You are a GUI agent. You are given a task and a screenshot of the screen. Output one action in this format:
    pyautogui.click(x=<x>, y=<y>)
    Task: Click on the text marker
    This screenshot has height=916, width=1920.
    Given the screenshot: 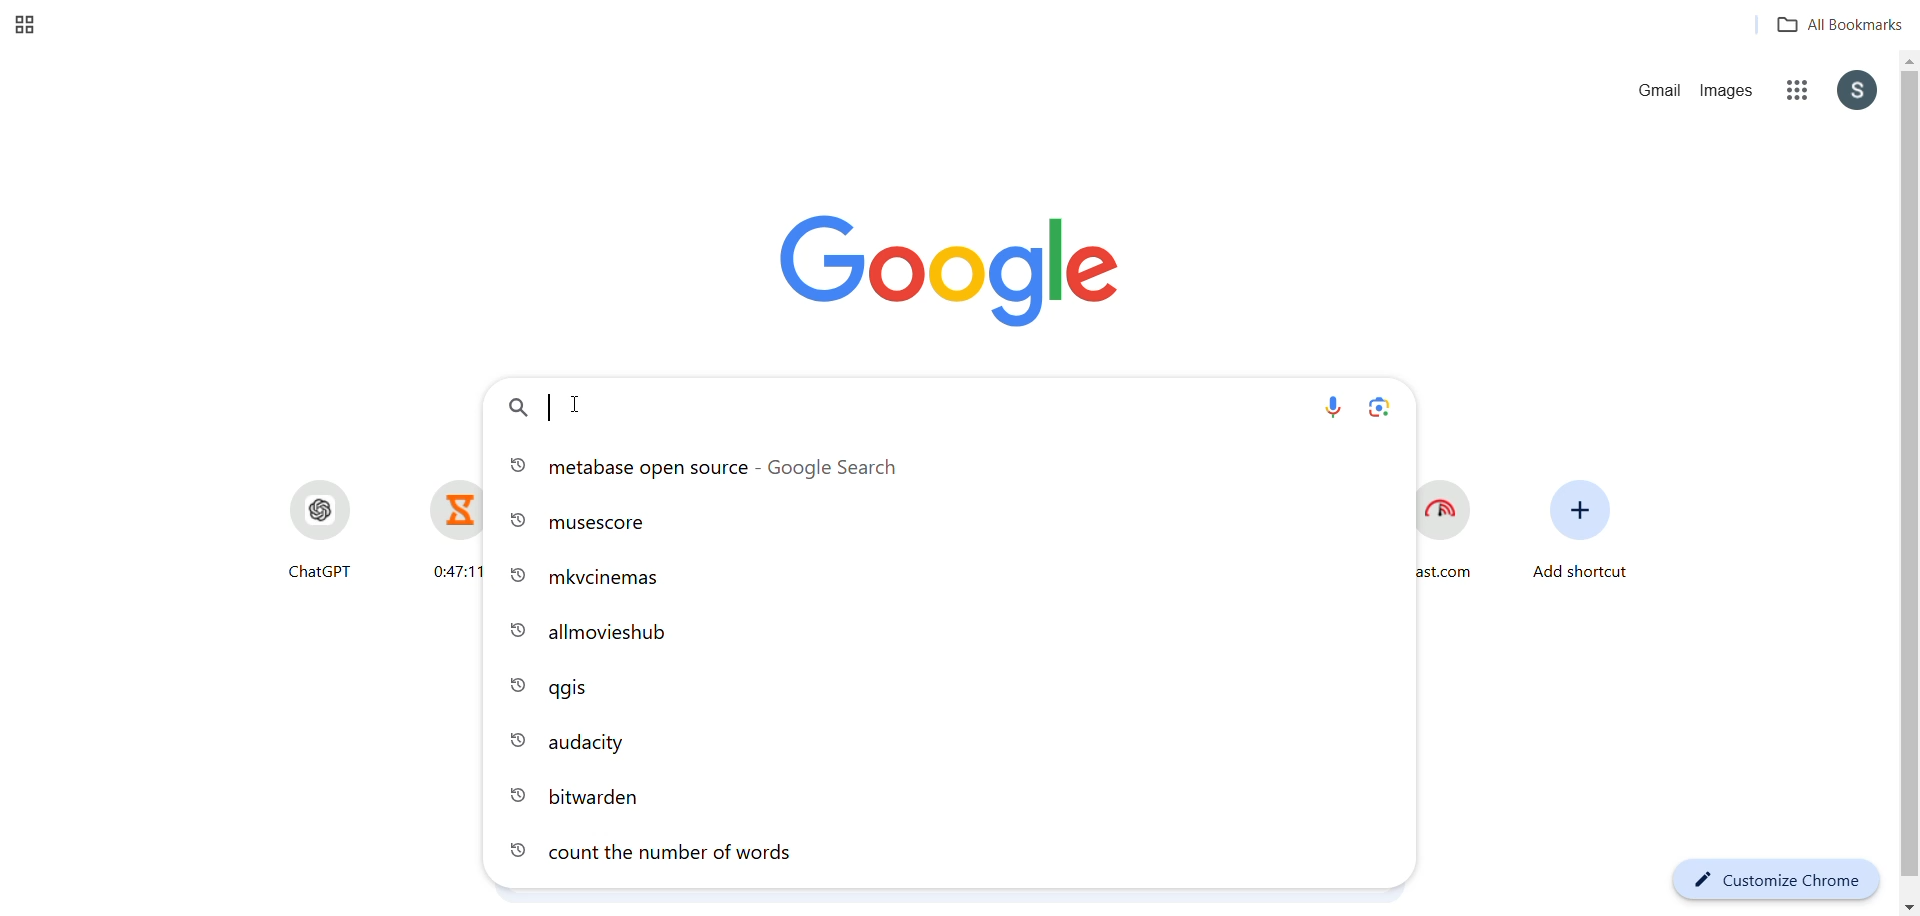 What is the action you would take?
    pyautogui.click(x=549, y=407)
    